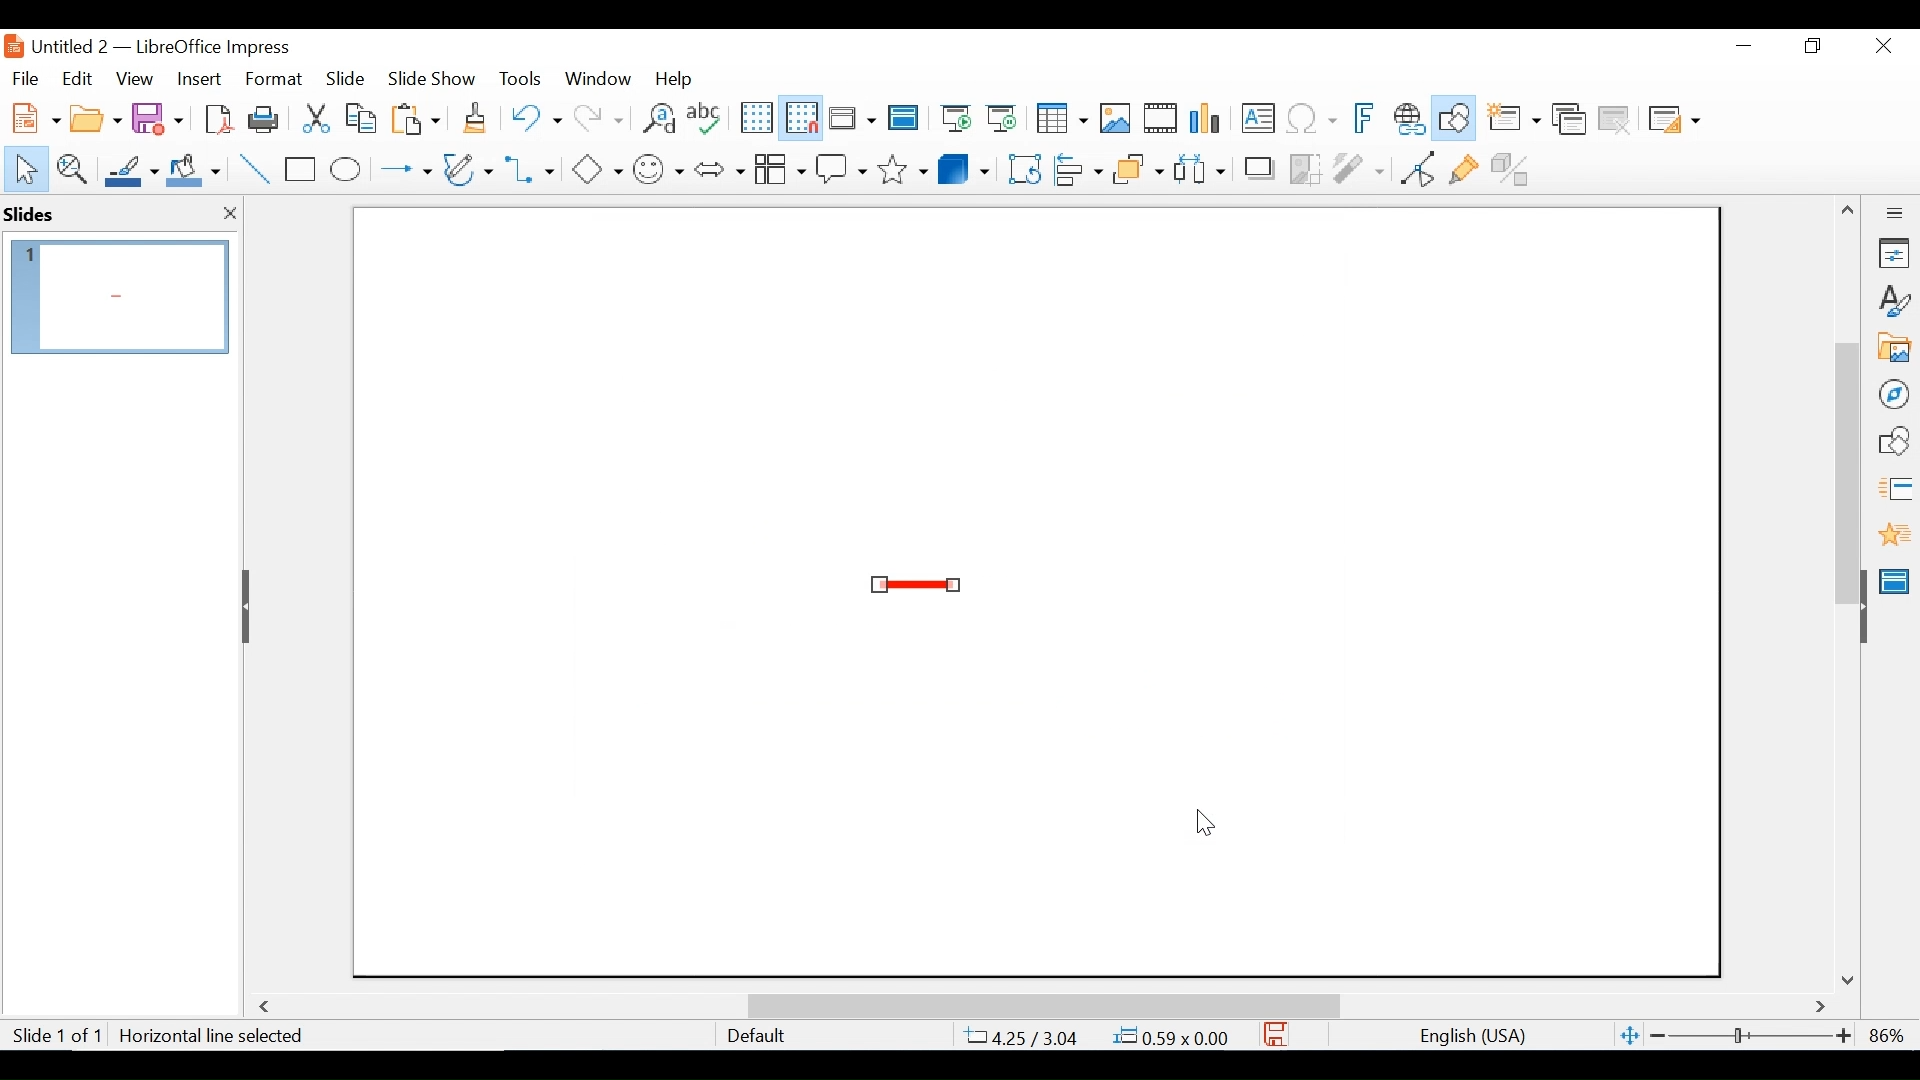  Describe the element at coordinates (679, 78) in the screenshot. I see `Help` at that location.